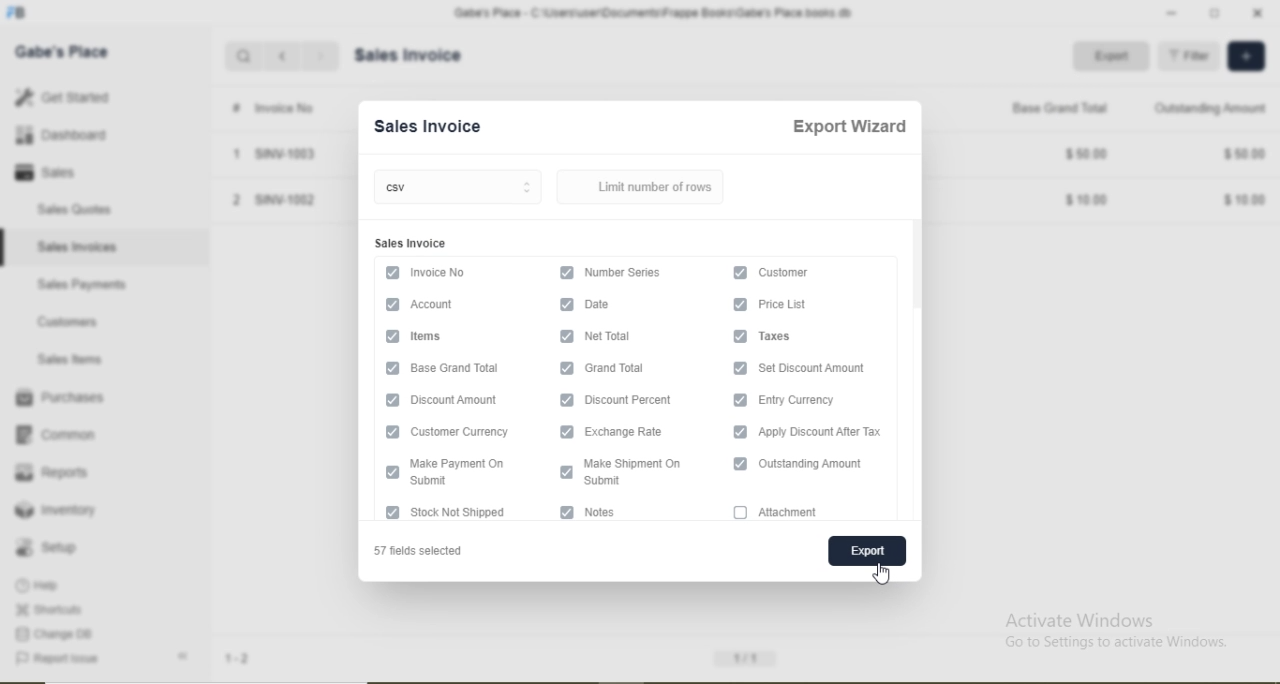  What do you see at coordinates (739, 336) in the screenshot?
I see `checkbox` at bounding box center [739, 336].